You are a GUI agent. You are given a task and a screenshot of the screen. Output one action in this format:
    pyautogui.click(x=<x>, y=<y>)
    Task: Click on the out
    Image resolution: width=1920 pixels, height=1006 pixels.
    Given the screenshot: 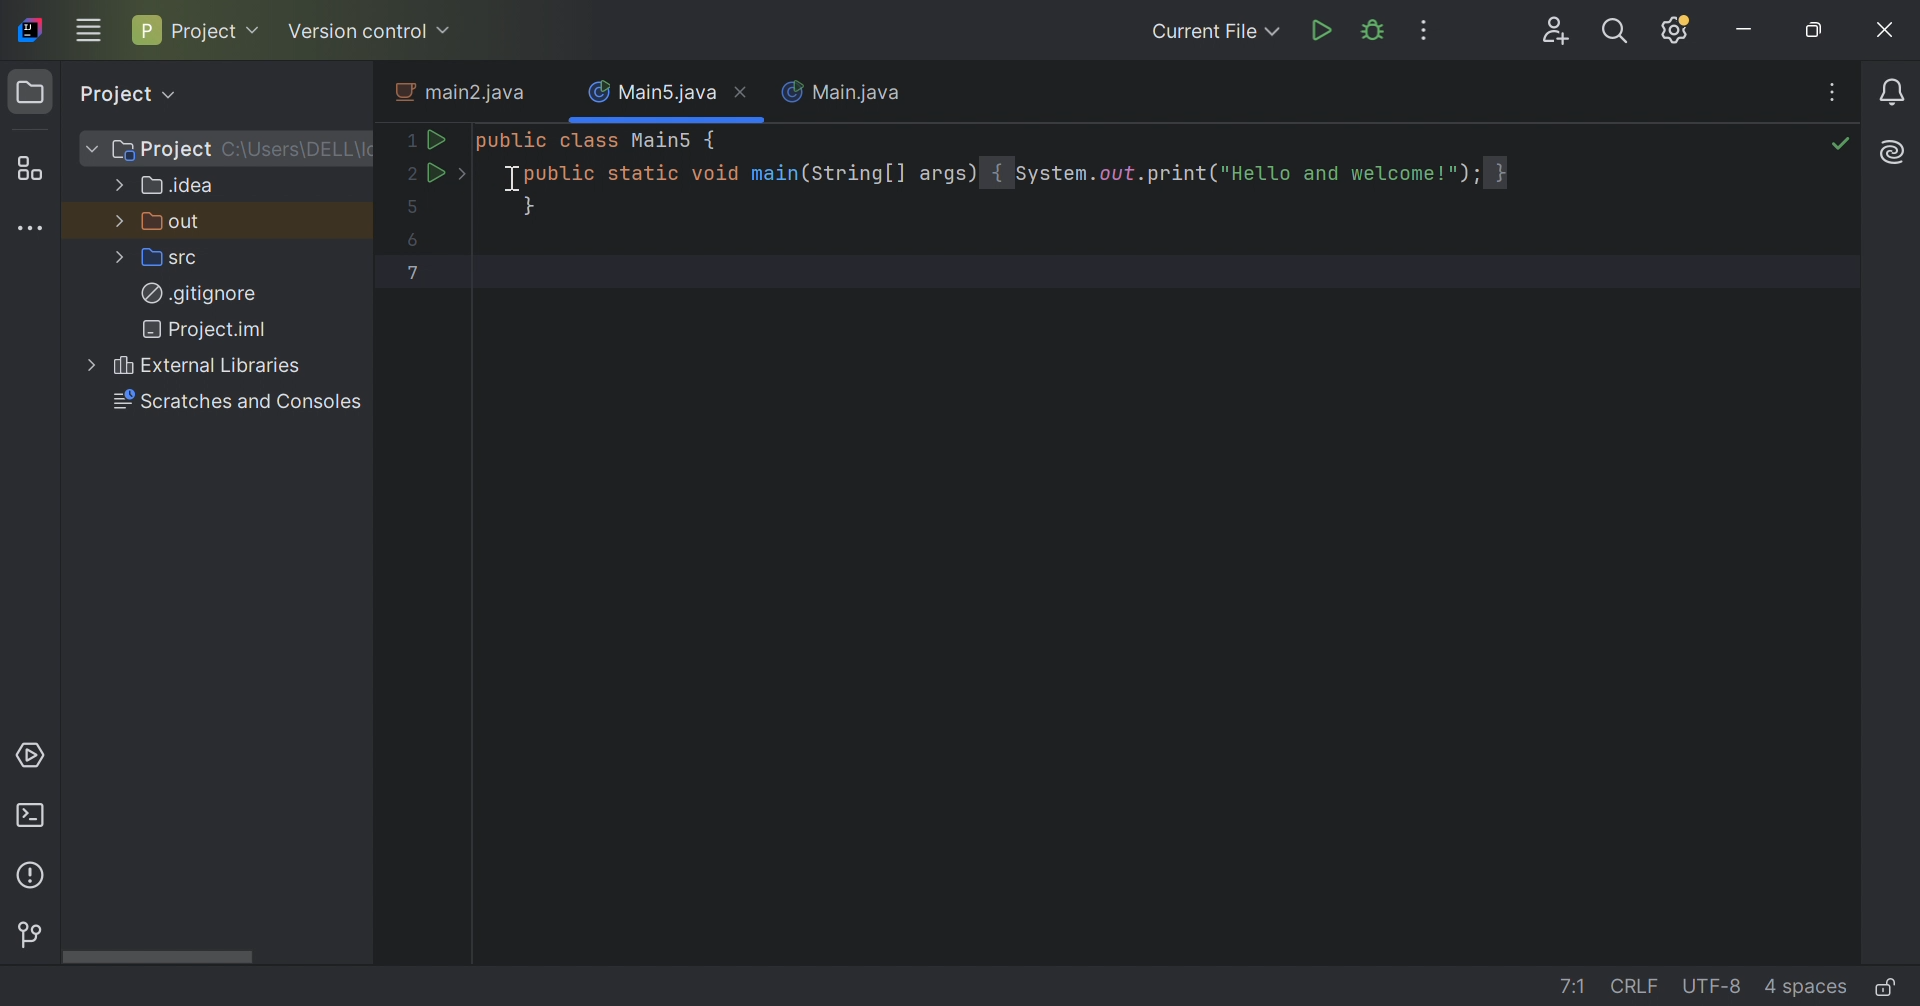 What is the action you would take?
    pyautogui.click(x=174, y=221)
    